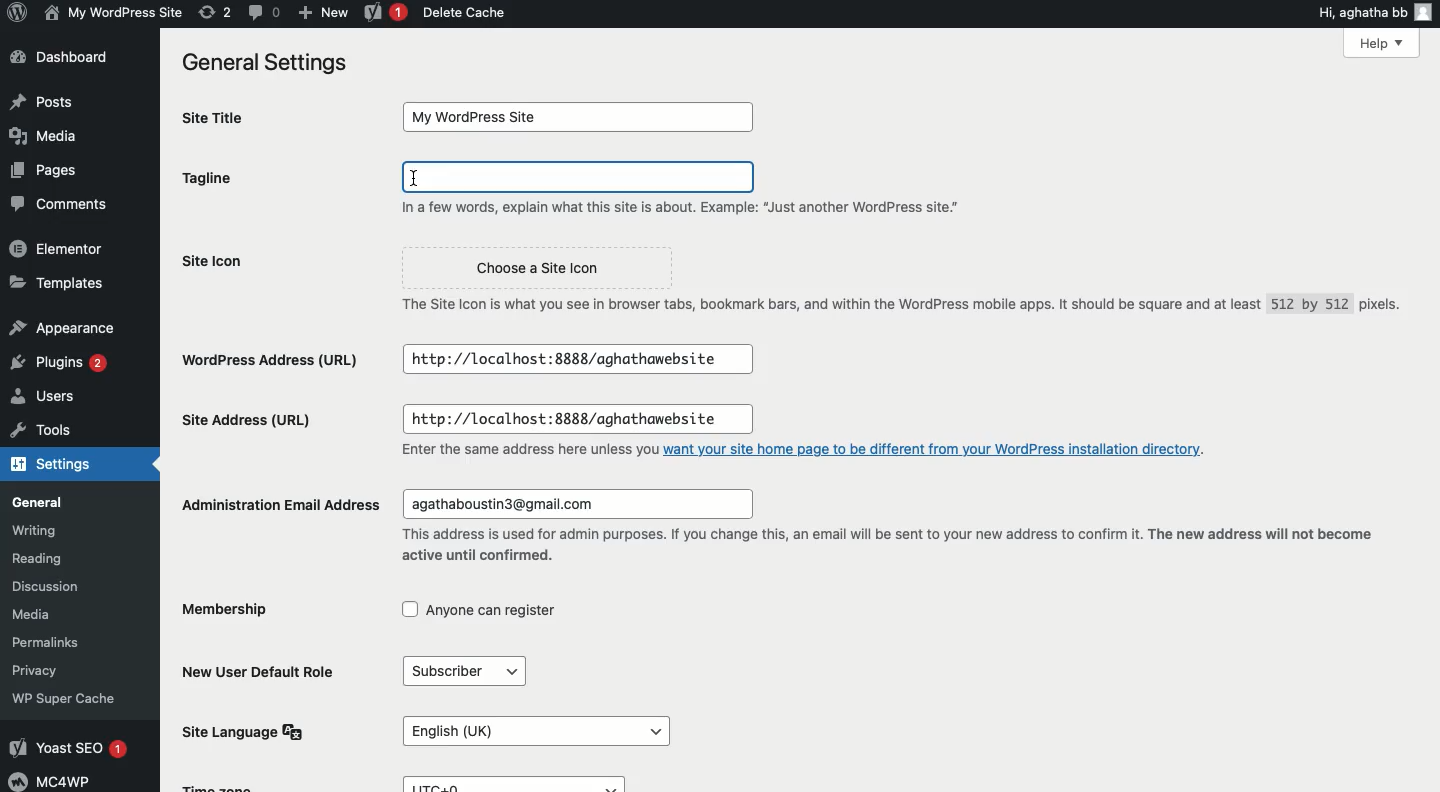  I want to click on  My Wordpress Site , so click(579, 117).